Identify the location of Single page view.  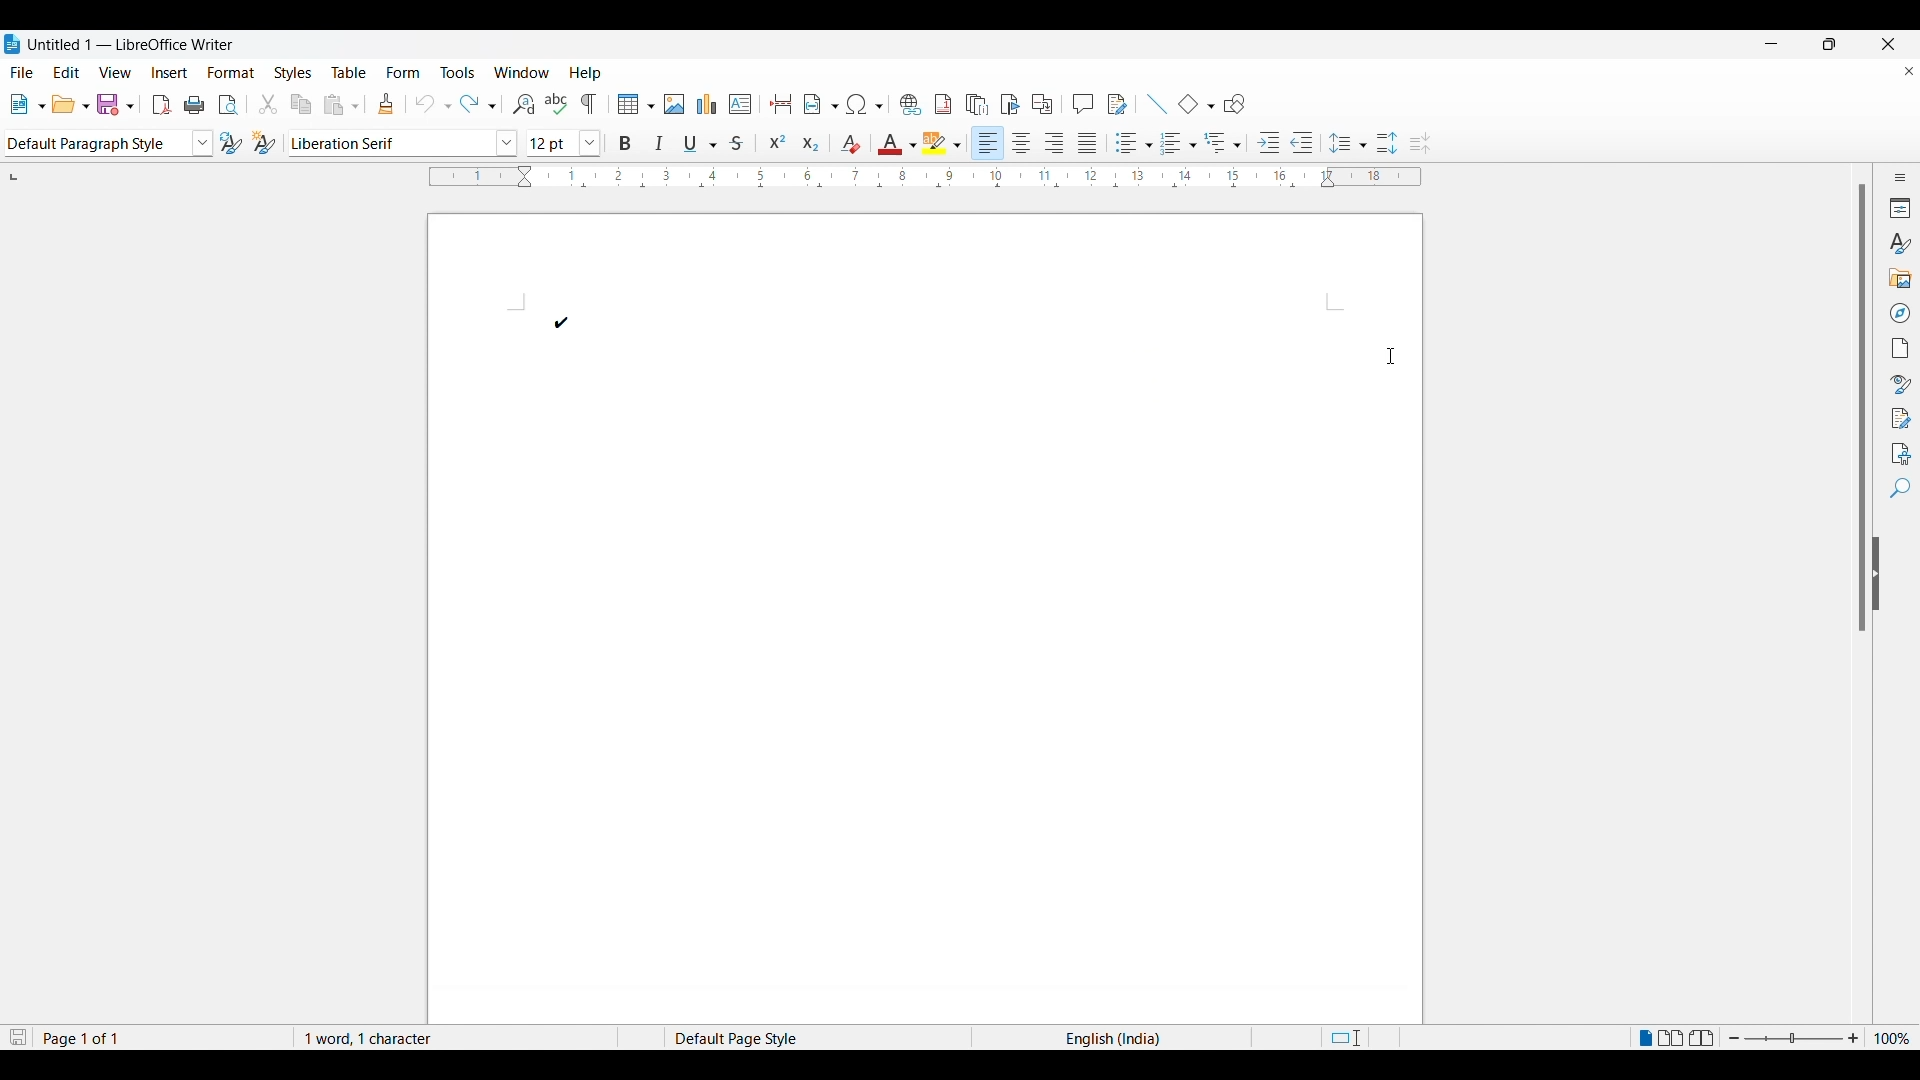
(1644, 1035).